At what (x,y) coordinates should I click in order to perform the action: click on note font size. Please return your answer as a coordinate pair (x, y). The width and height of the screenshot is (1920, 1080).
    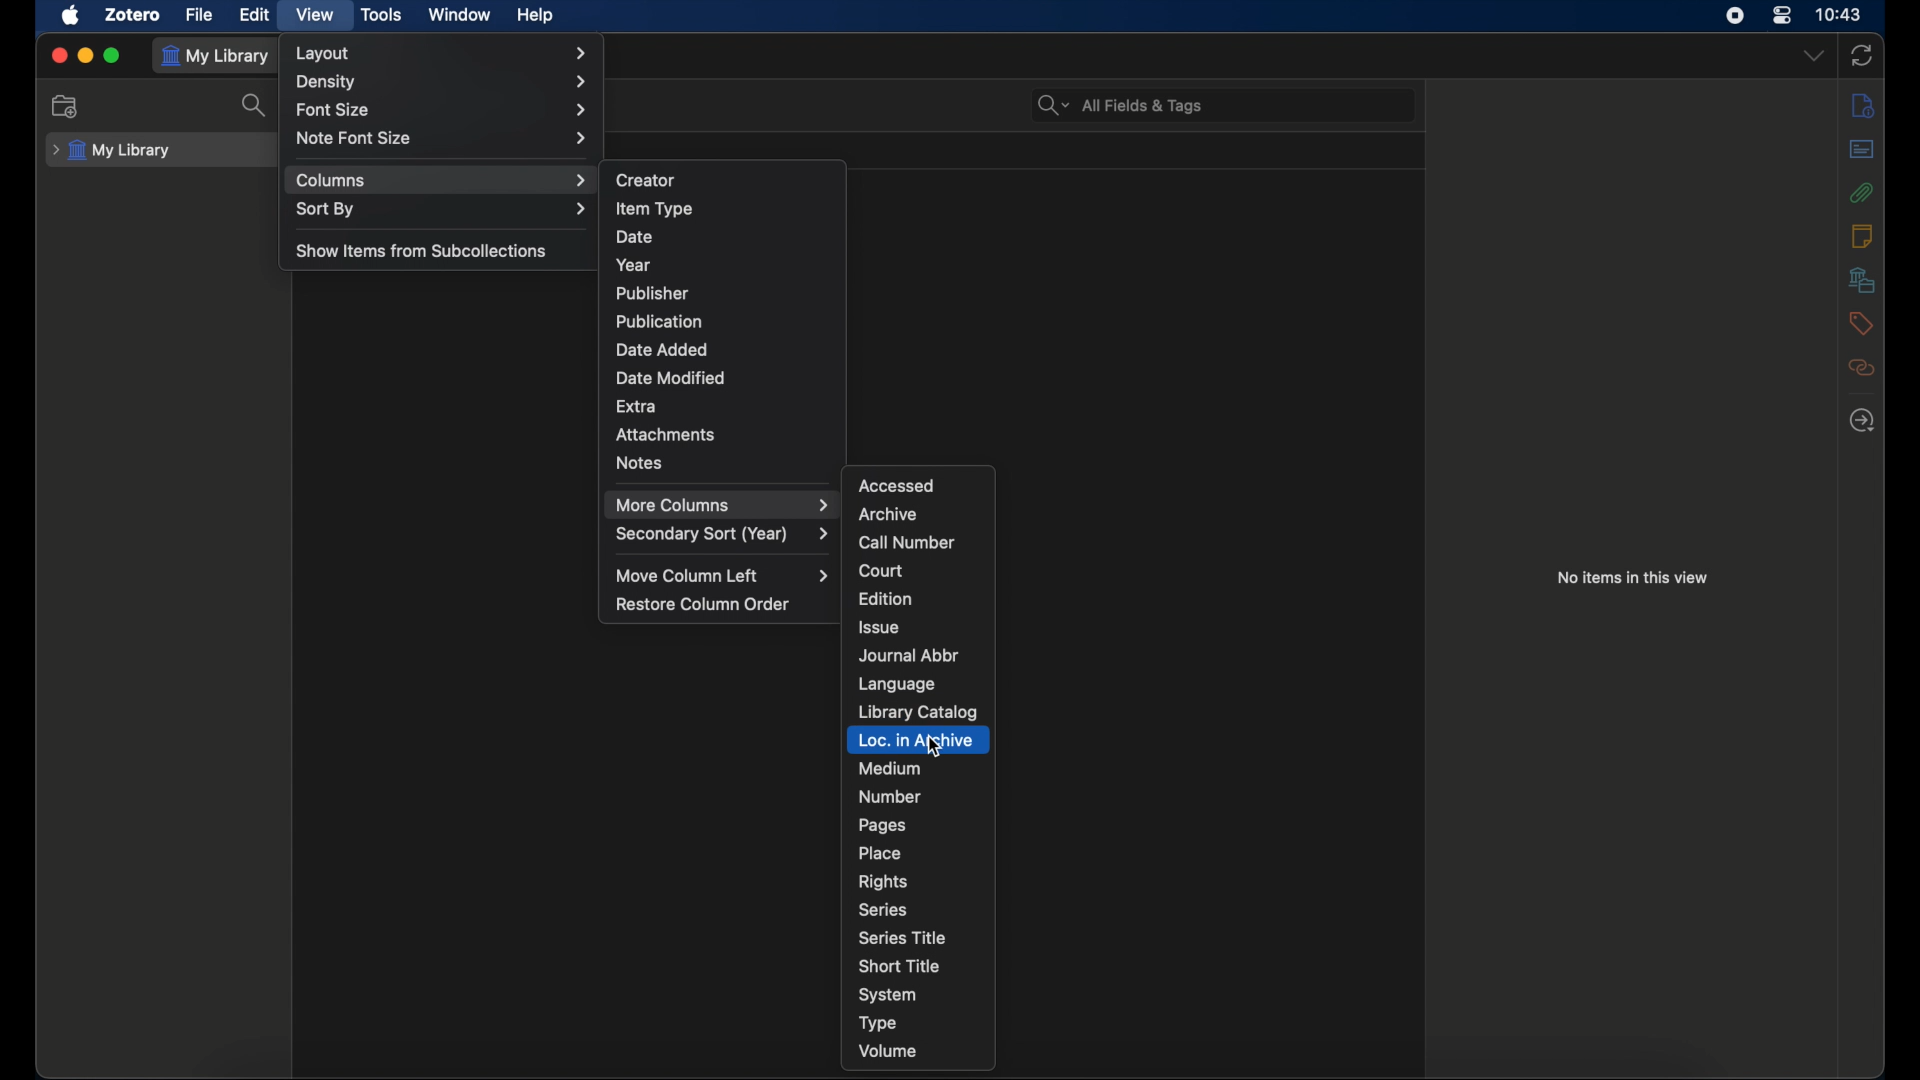
    Looking at the image, I should click on (442, 138).